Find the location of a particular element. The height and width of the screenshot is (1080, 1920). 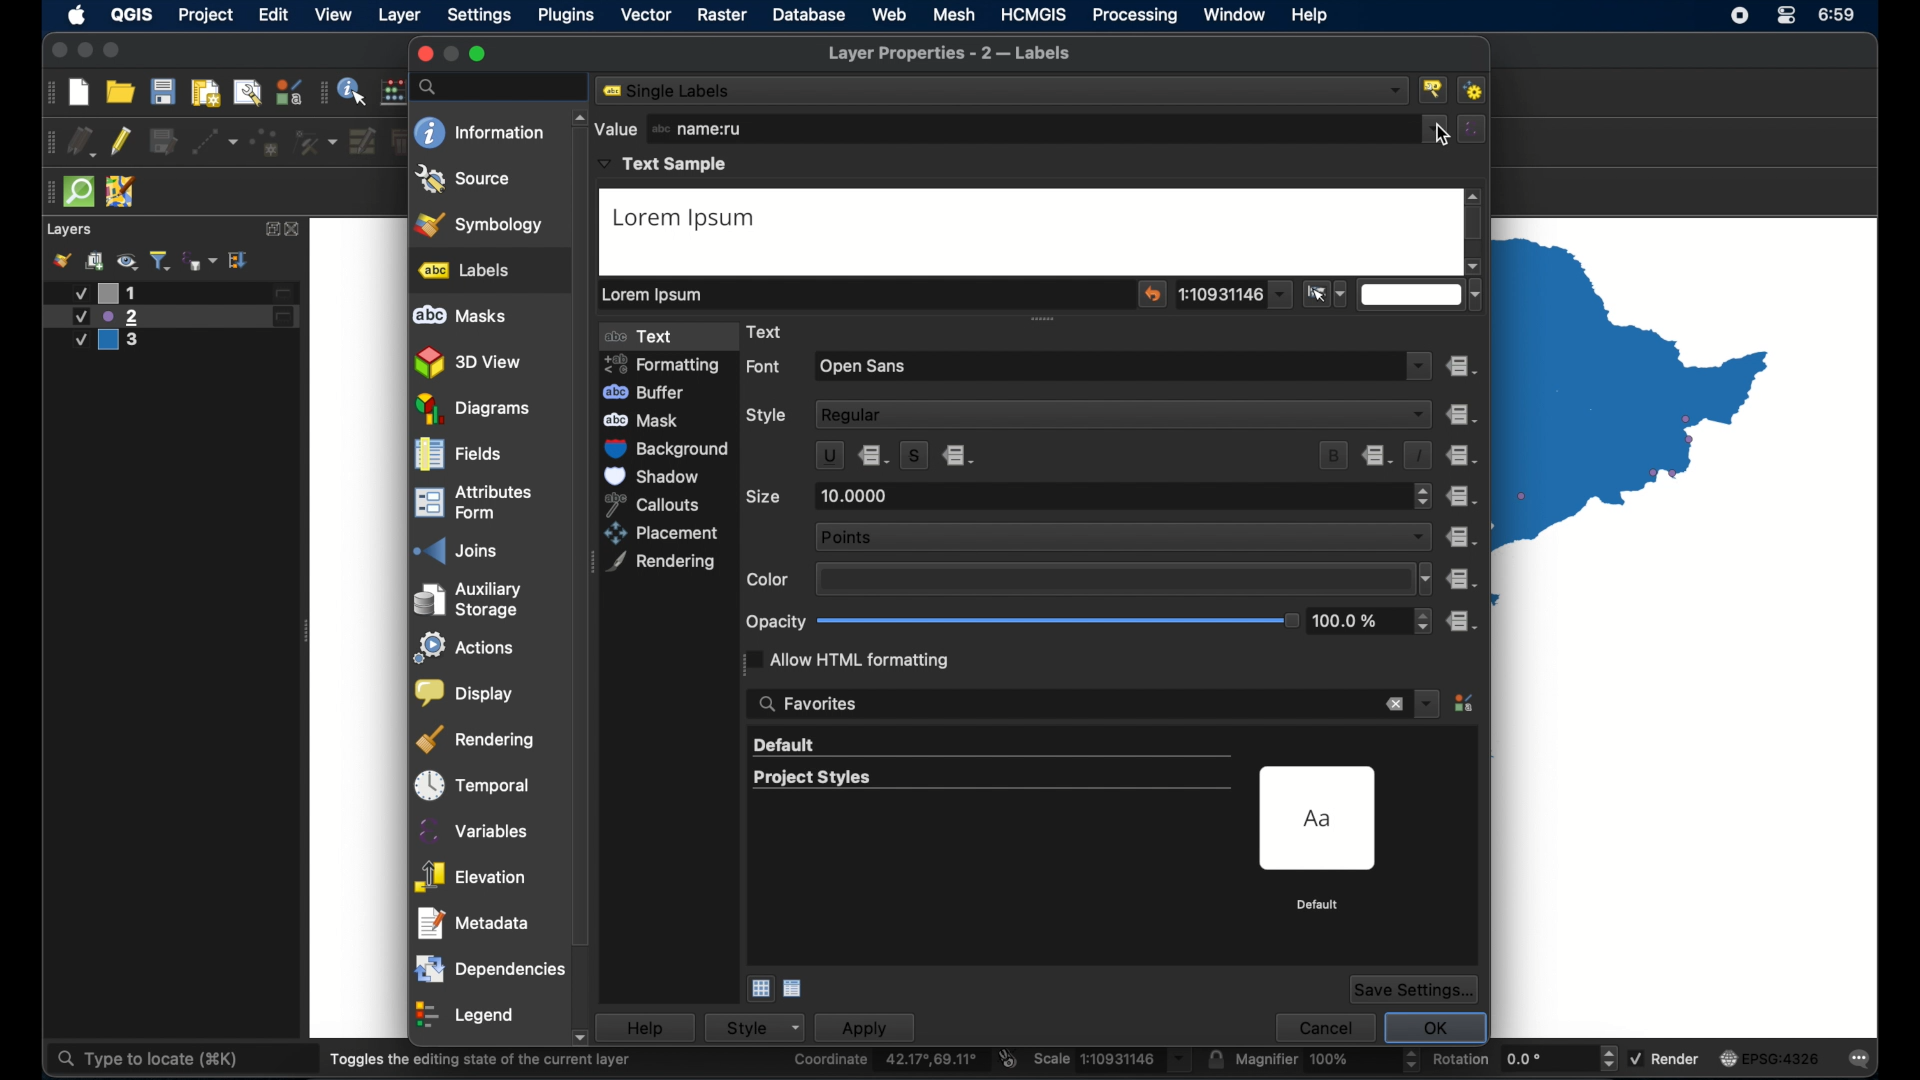

automated project labelling rules is located at coordinates (1476, 90).